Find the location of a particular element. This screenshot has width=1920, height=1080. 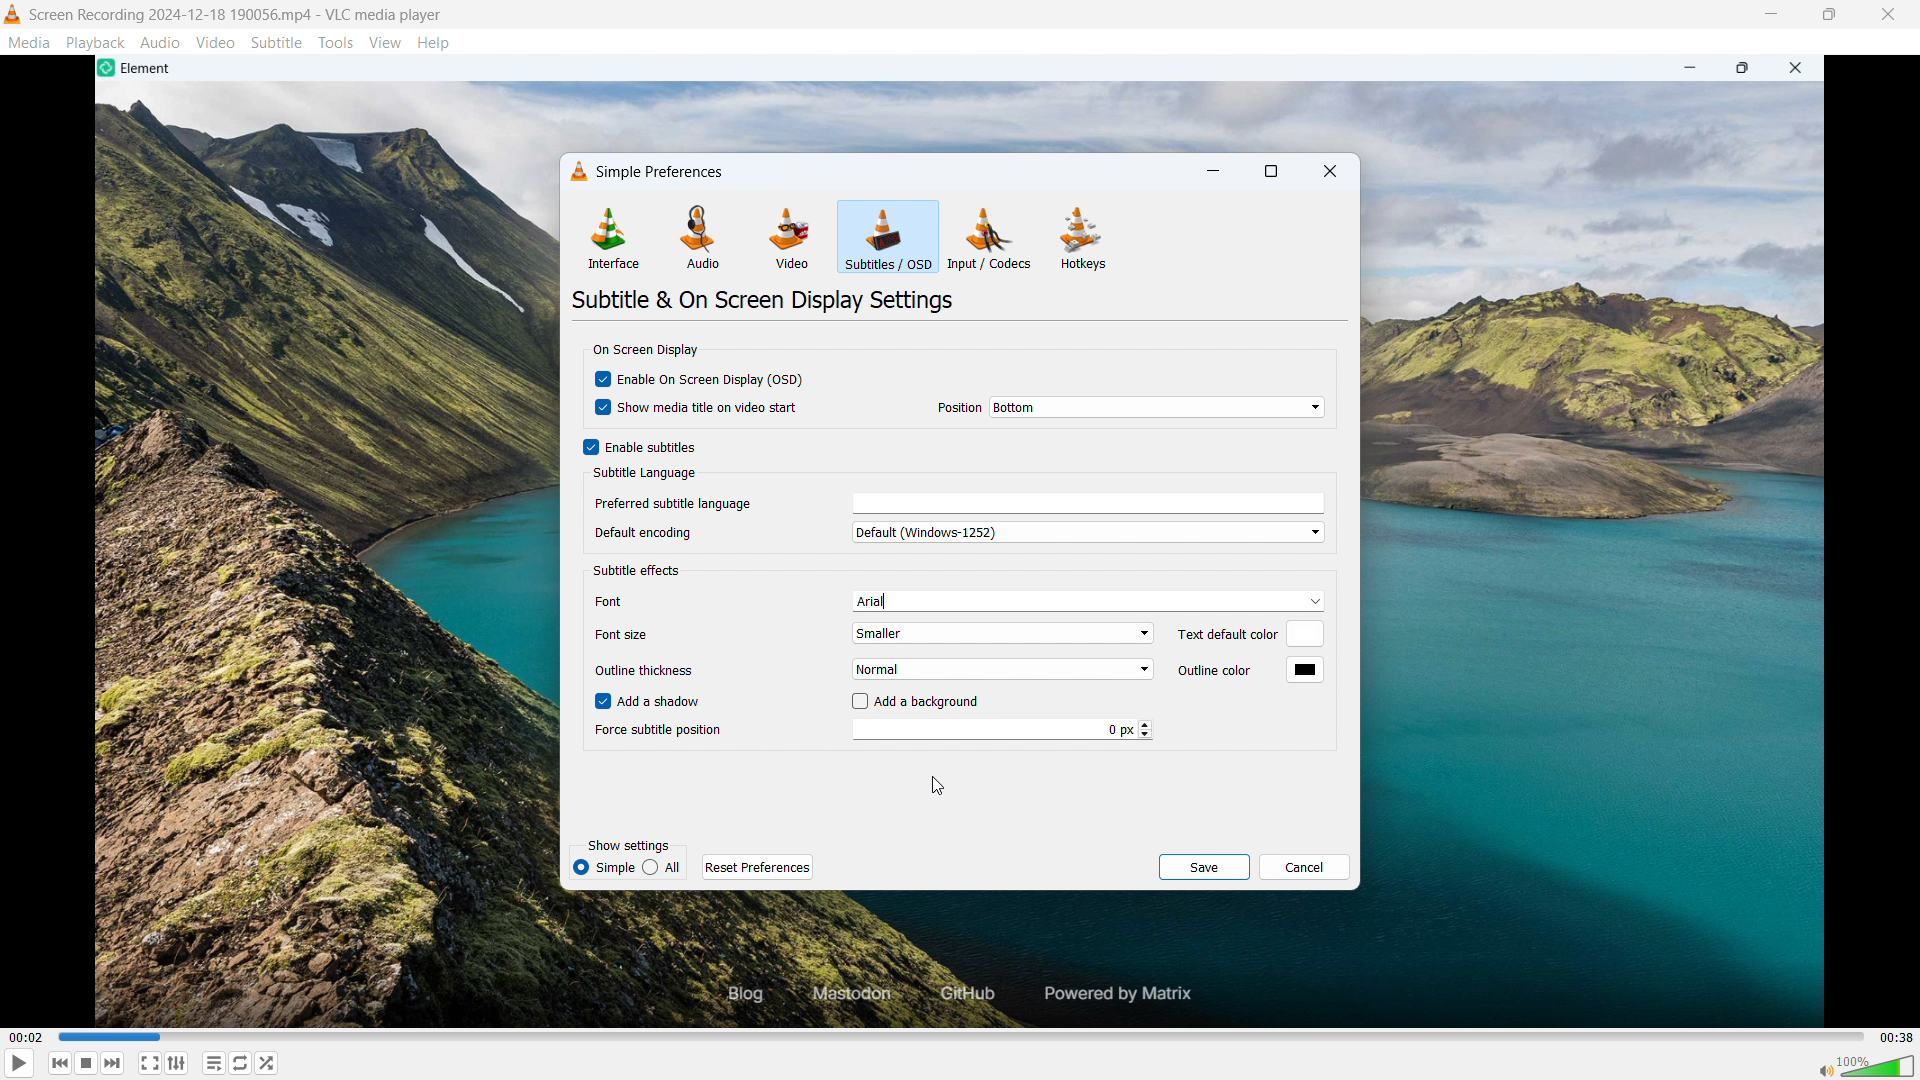

file name is located at coordinates (236, 16).